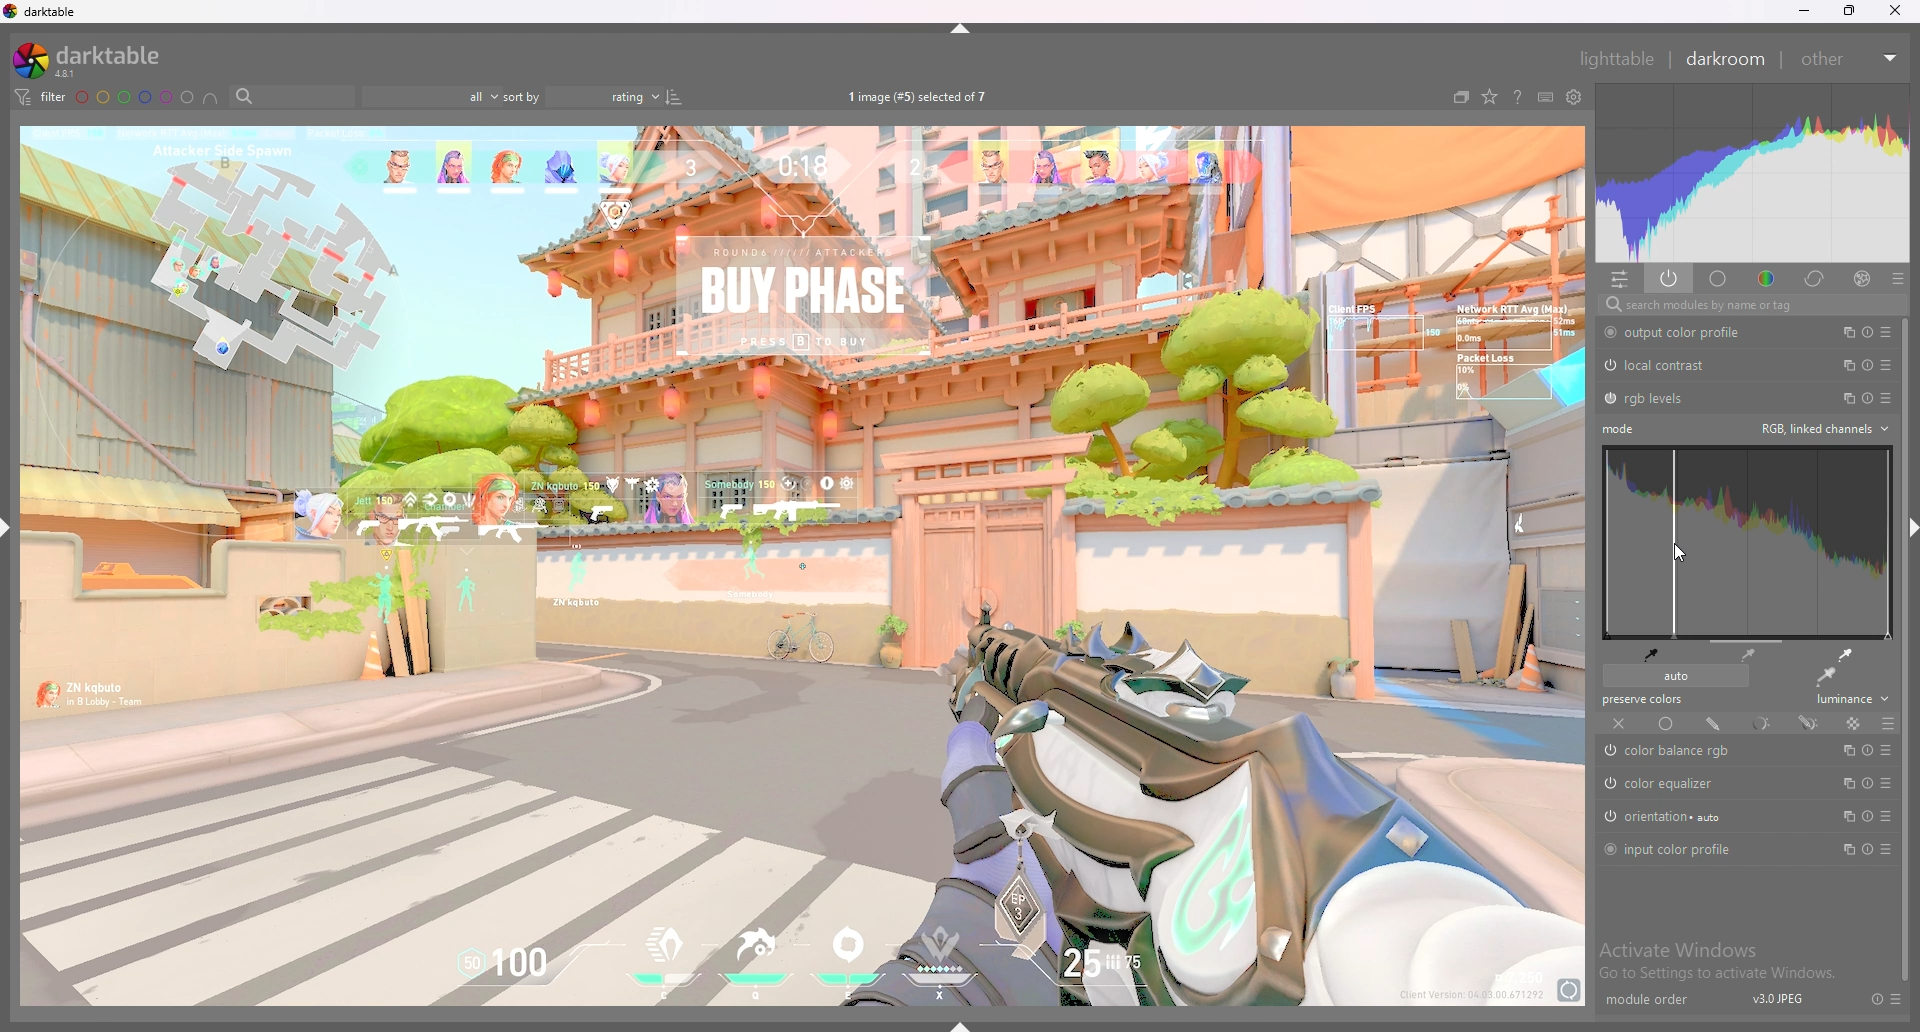 The height and width of the screenshot is (1032, 1920). I want to click on Switched on, so click(1606, 817).